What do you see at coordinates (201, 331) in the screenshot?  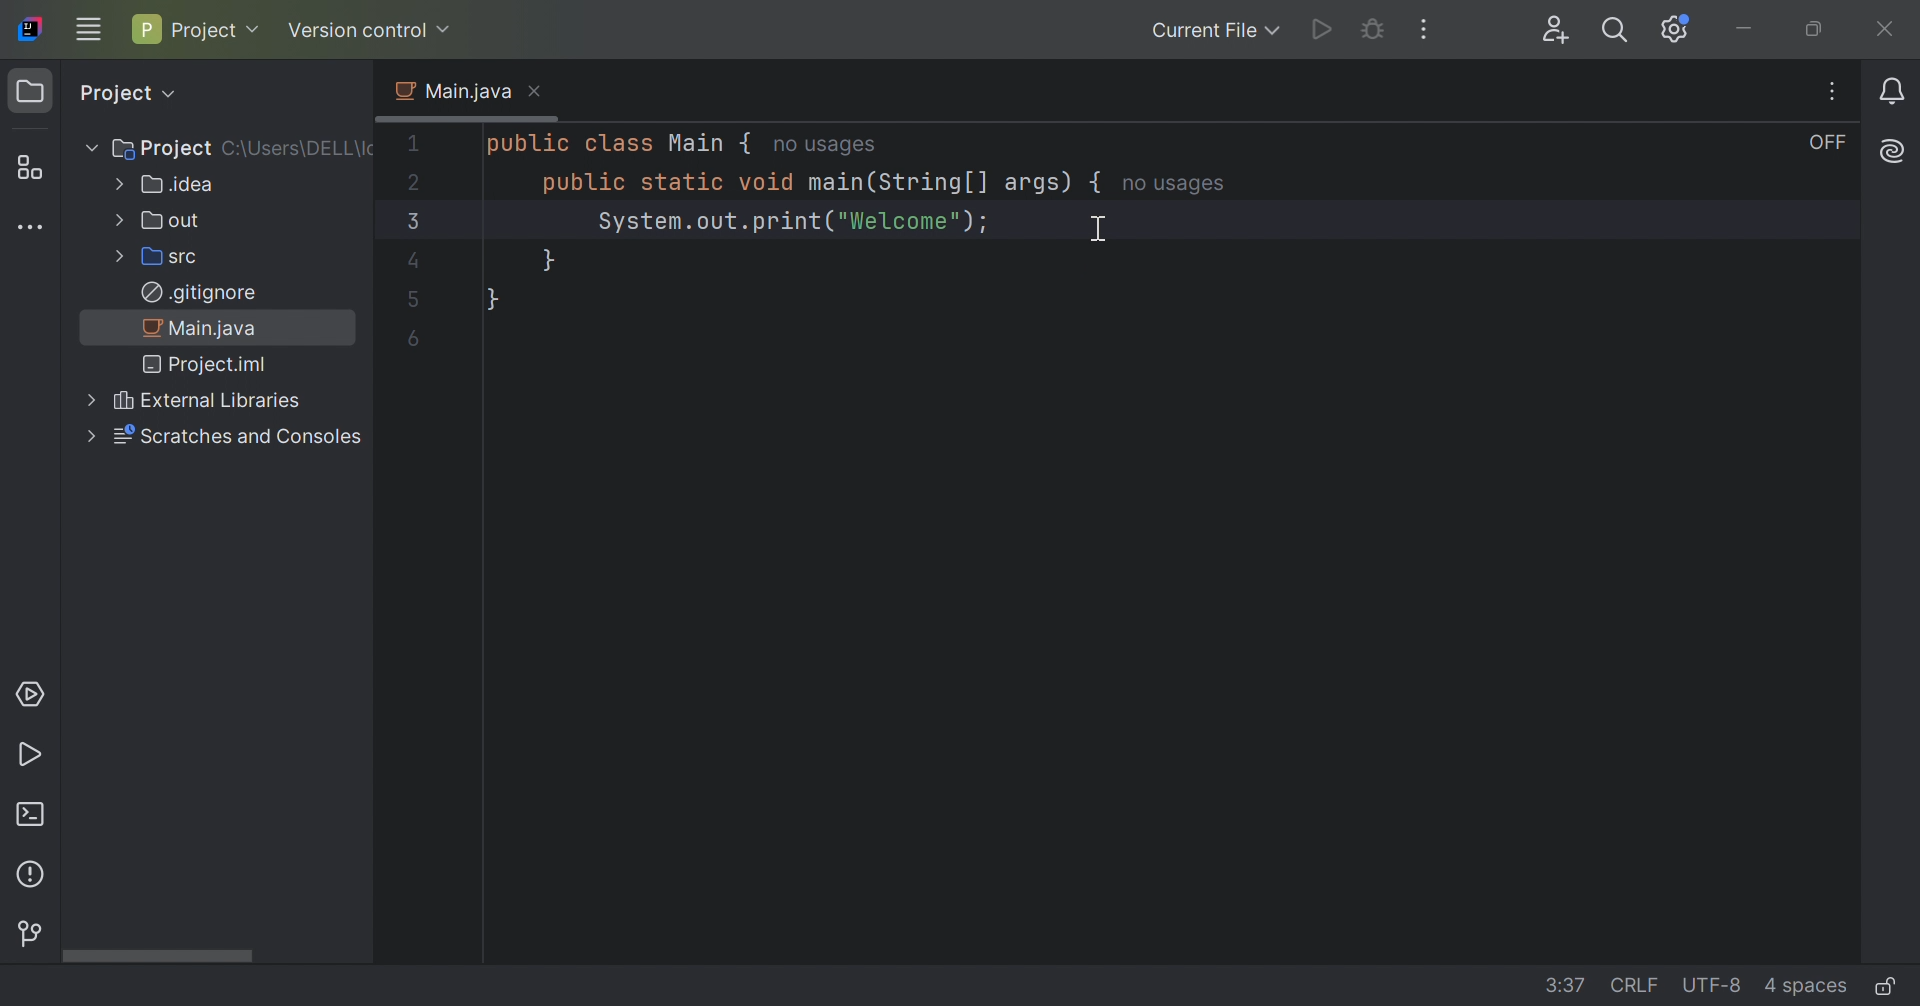 I see `Main.java` at bounding box center [201, 331].